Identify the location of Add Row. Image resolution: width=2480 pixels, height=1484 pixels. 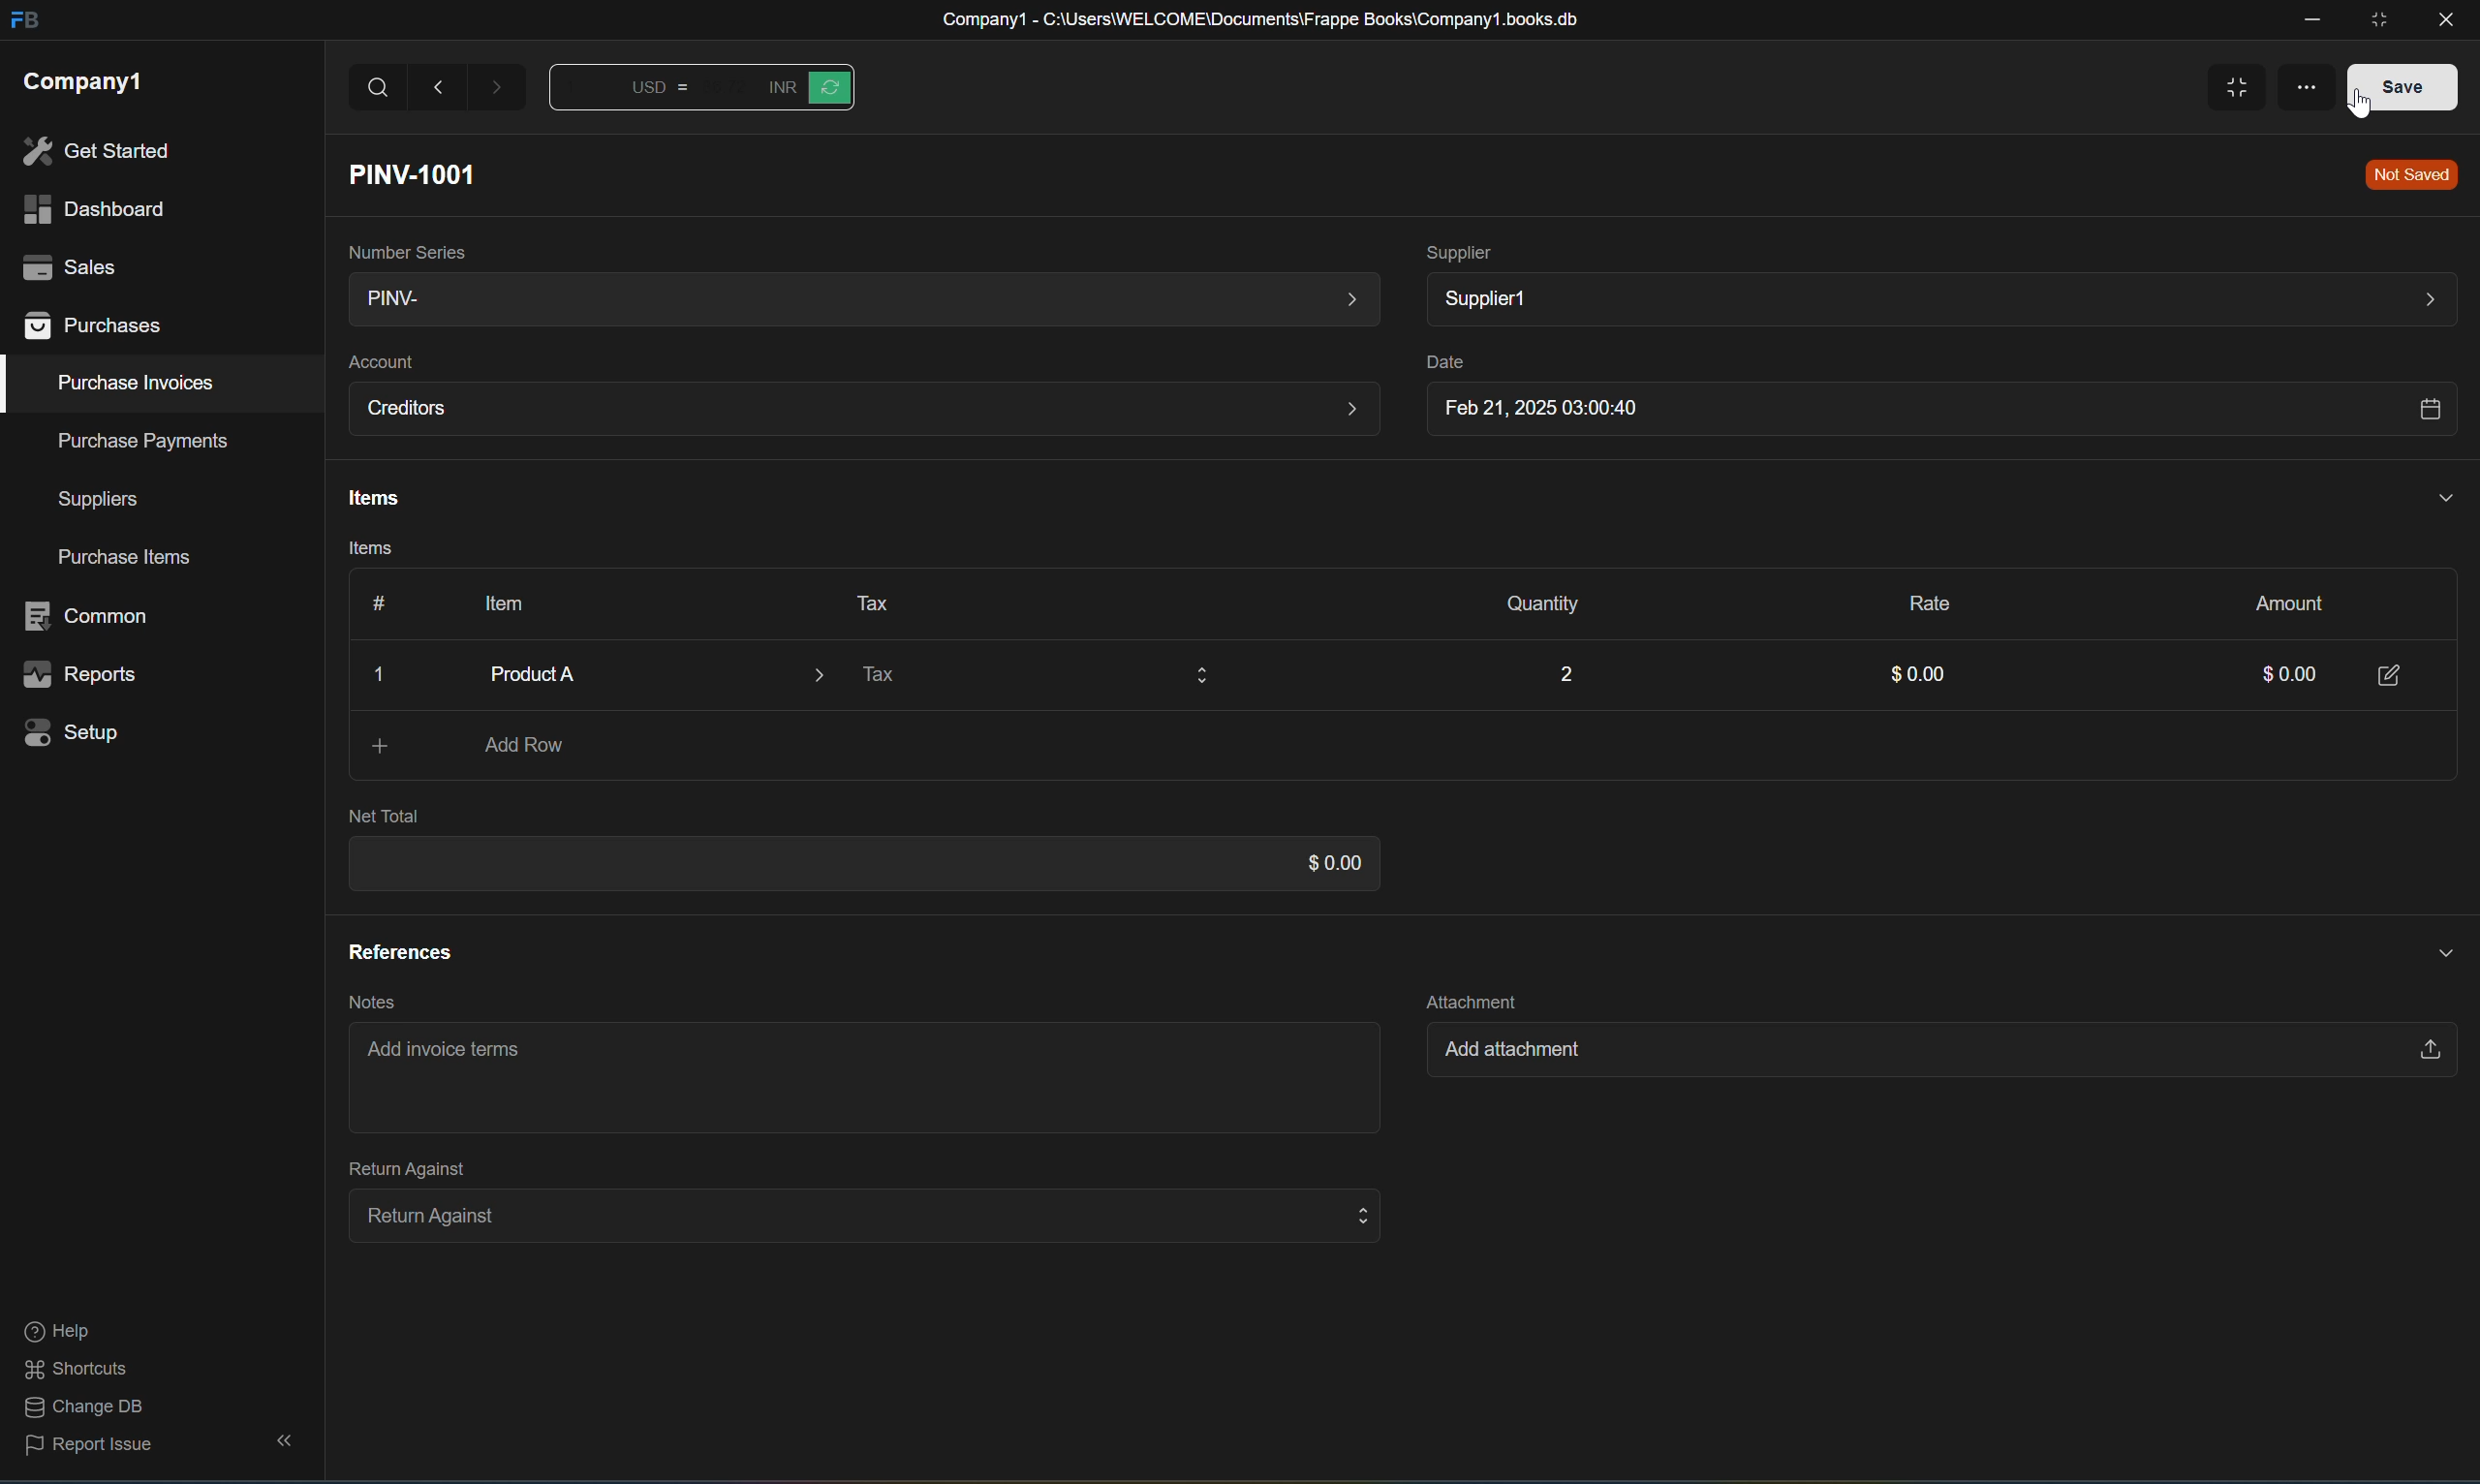
(528, 747).